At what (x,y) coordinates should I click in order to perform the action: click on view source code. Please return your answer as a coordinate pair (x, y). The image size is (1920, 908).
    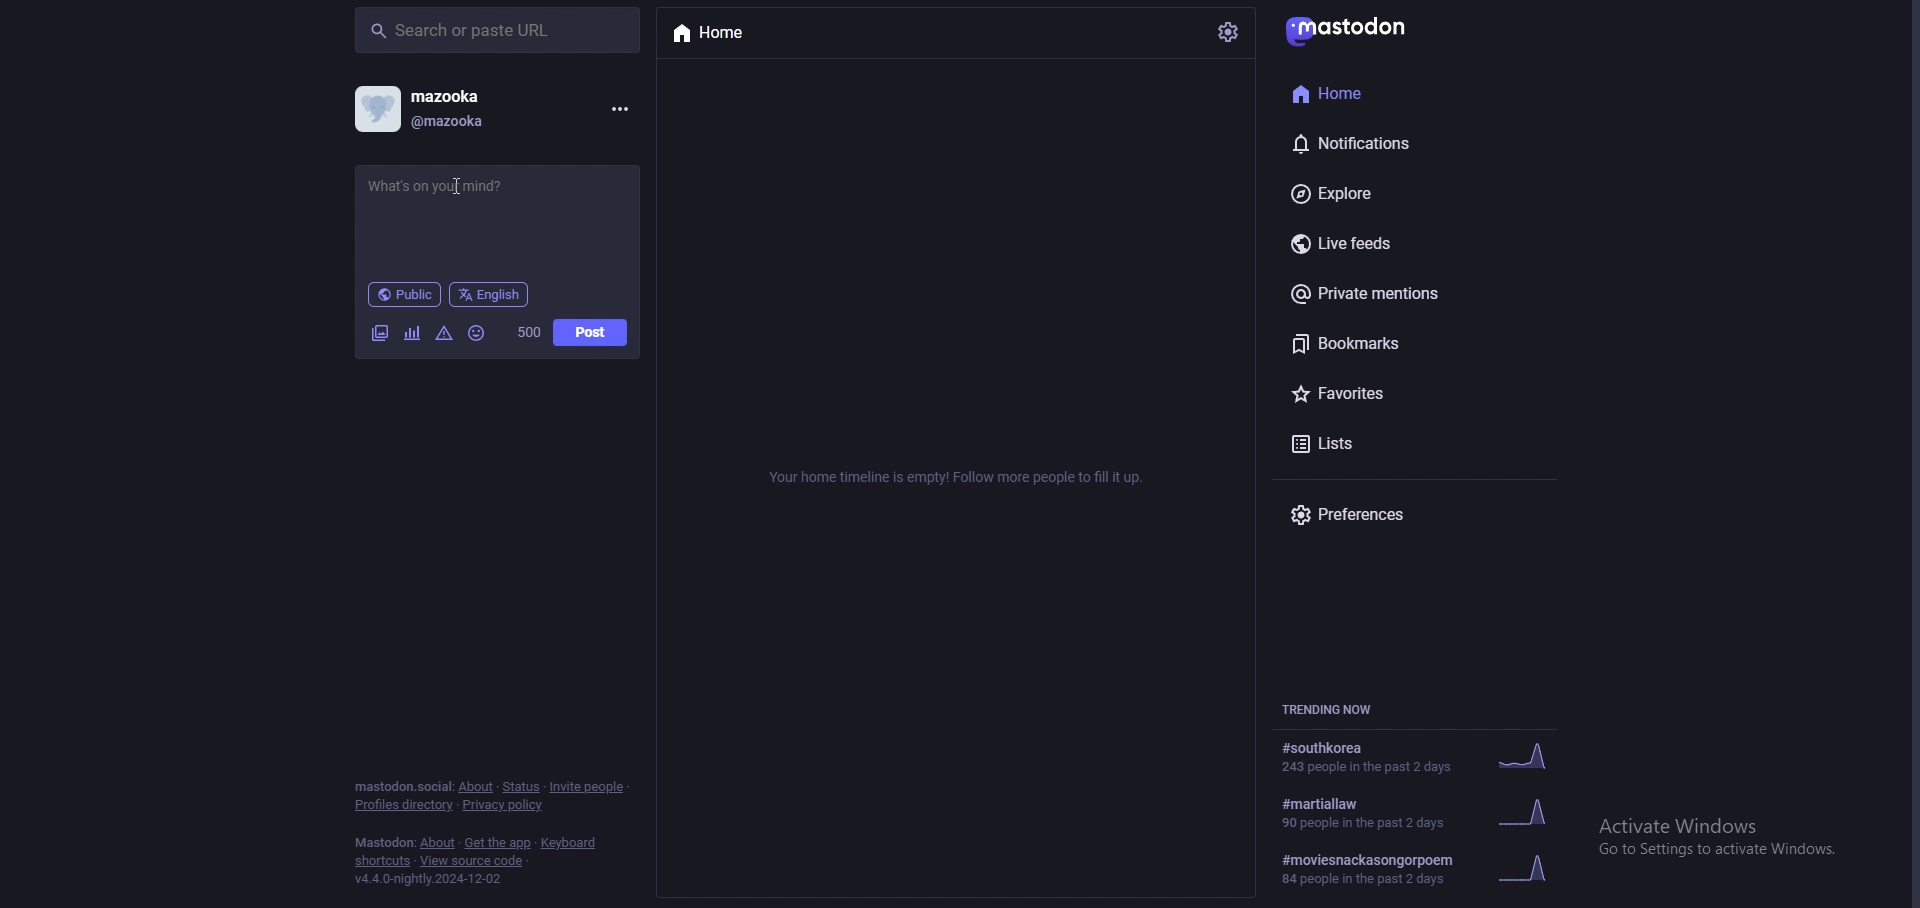
    Looking at the image, I should click on (474, 862).